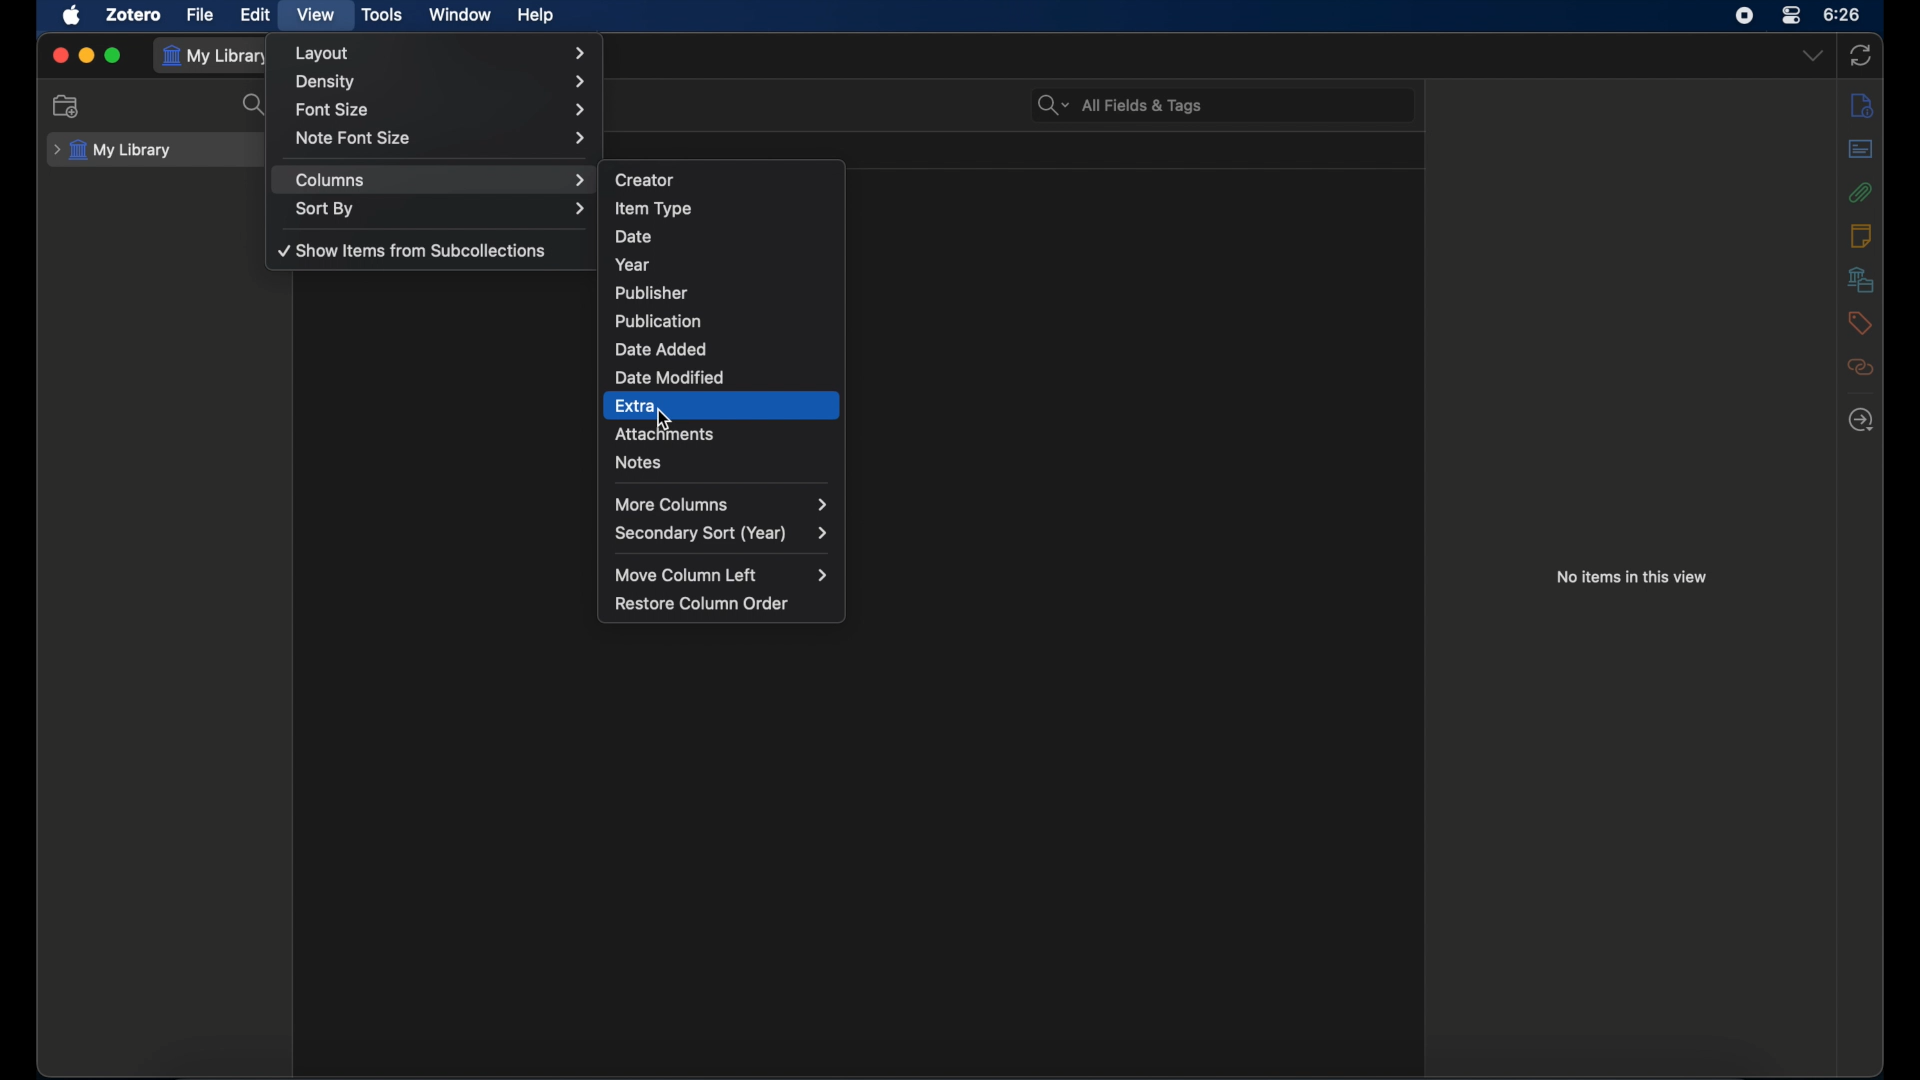 The height and width of the screenshot is (1080, 1920). What do you see at coordinates (731, 436) in the screenshot?
I see `attachments` at bounding box center [731, 436].